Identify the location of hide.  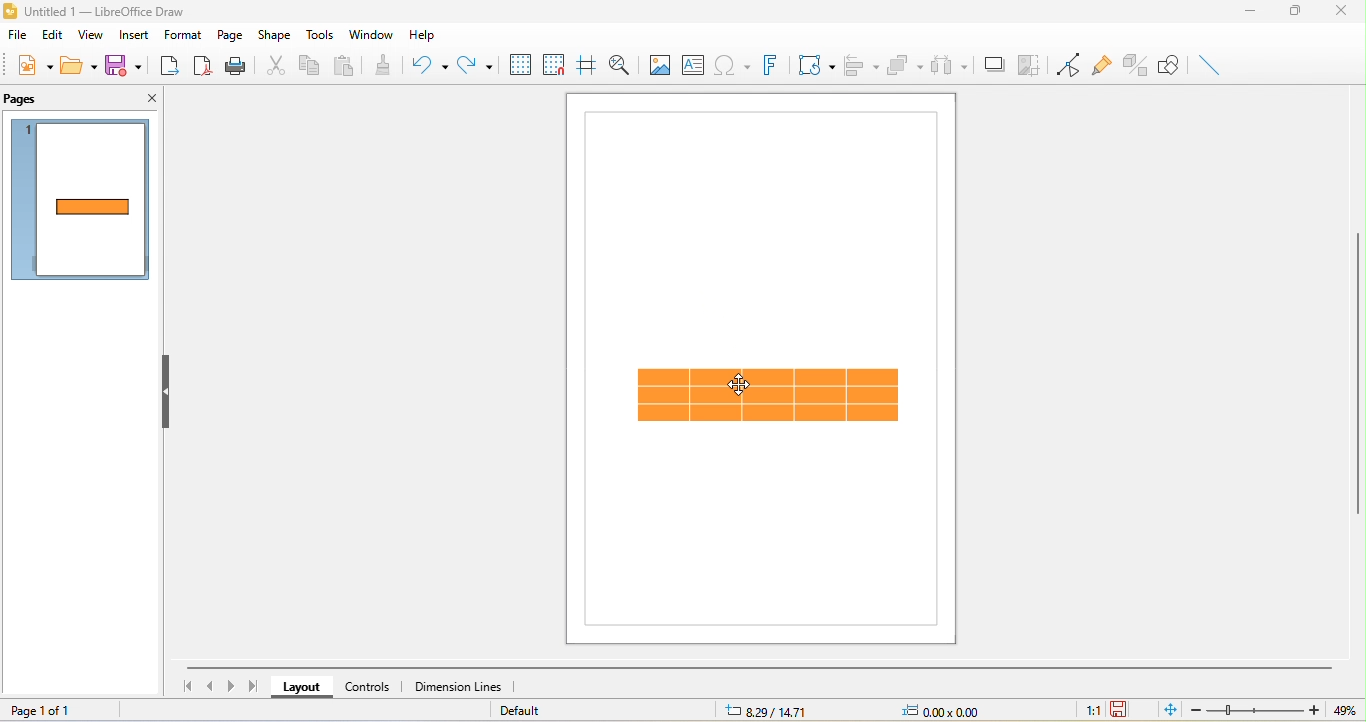
(168, 395).